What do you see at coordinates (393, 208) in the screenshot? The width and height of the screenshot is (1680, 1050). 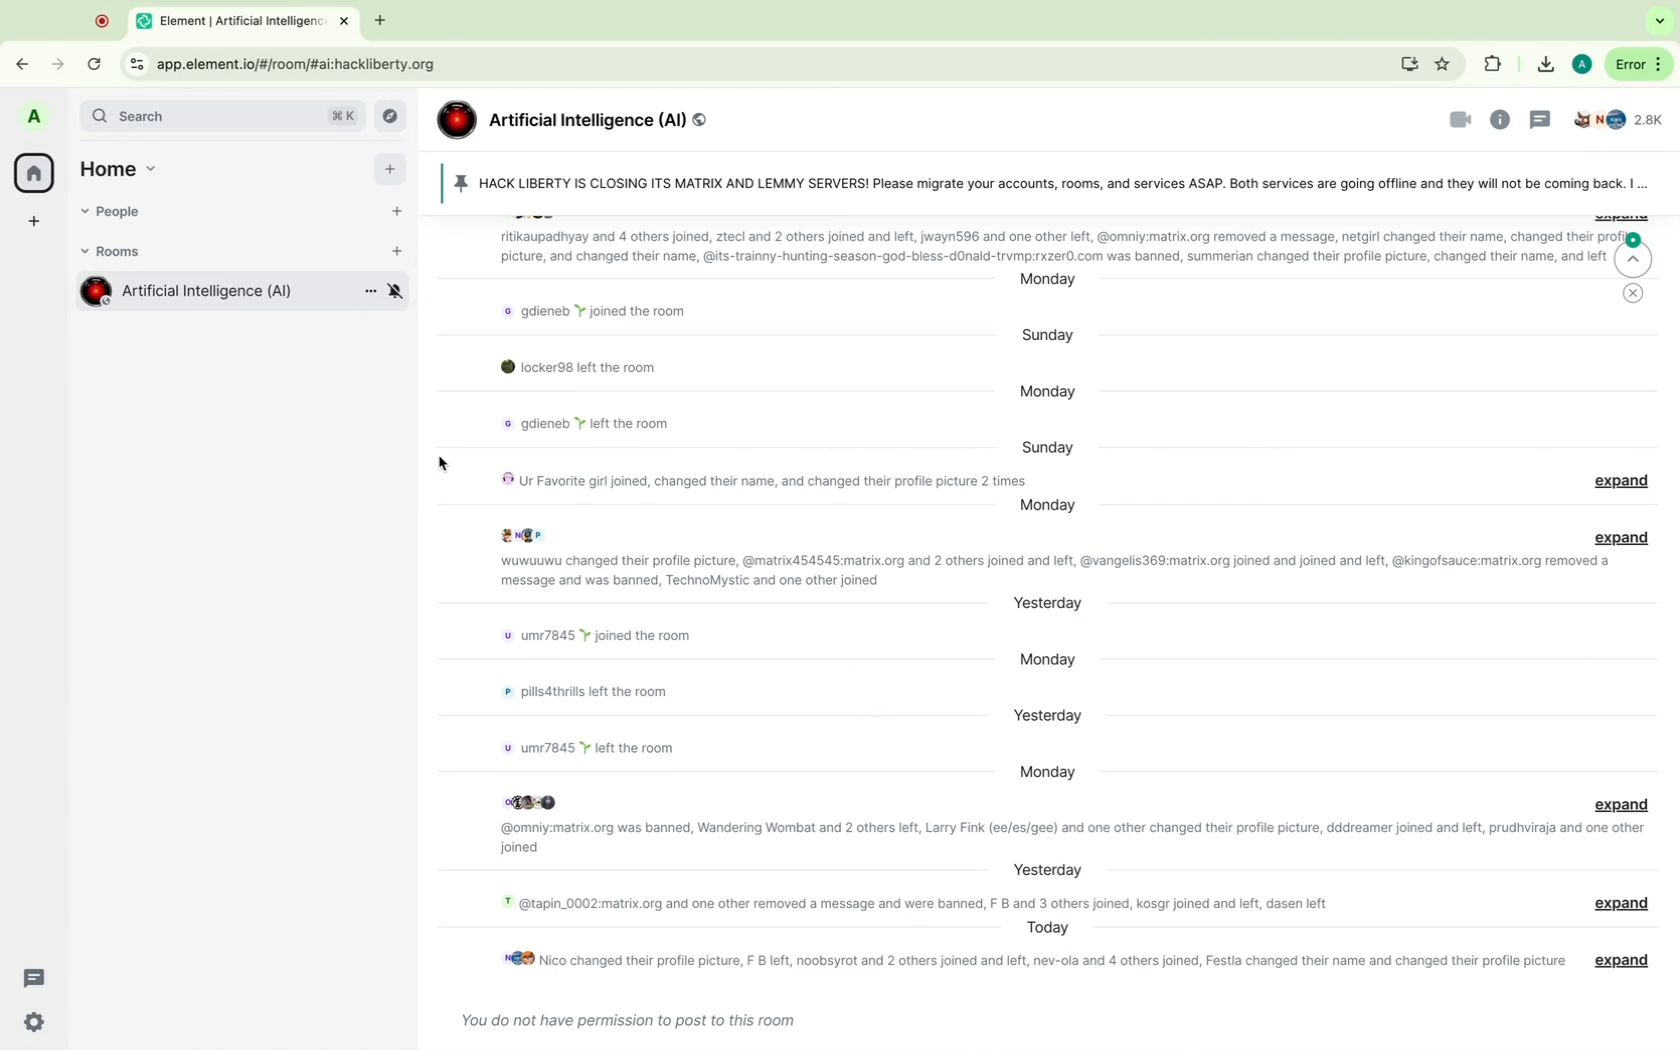 I see `start chat` at bounding box center [393, 208].